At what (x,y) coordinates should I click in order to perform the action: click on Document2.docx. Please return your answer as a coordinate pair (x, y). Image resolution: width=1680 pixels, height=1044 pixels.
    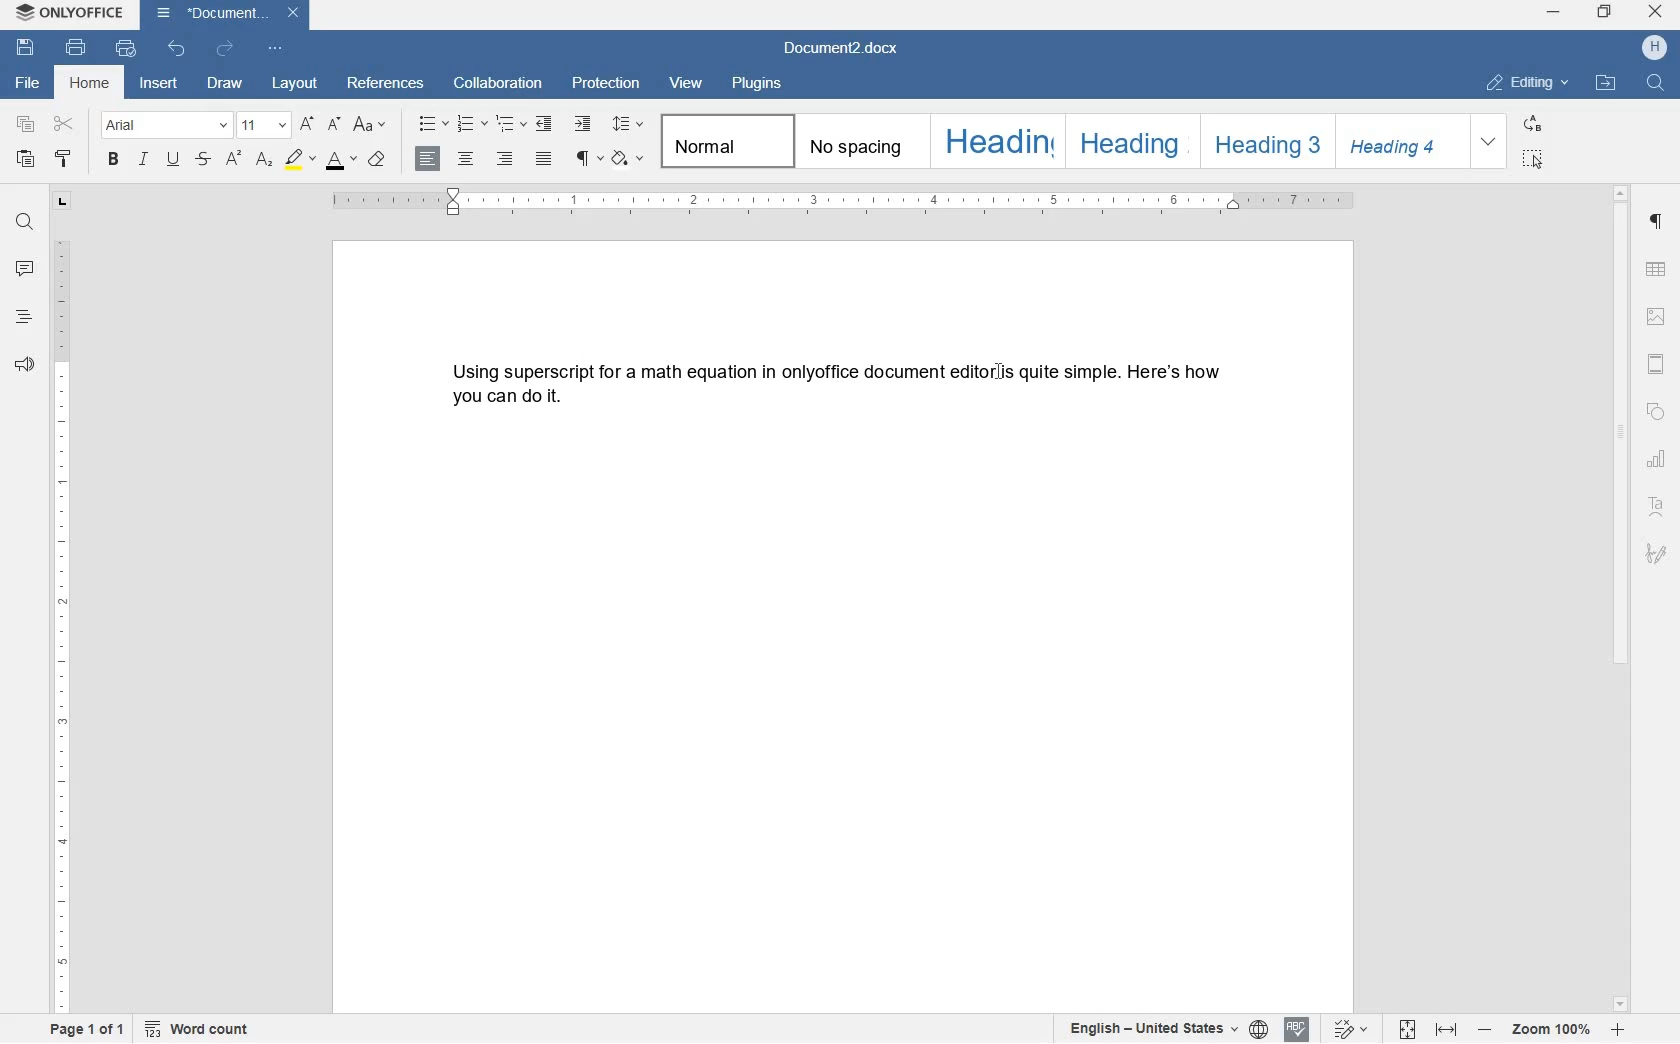
    Looking at the image, I should click on (228, 15).